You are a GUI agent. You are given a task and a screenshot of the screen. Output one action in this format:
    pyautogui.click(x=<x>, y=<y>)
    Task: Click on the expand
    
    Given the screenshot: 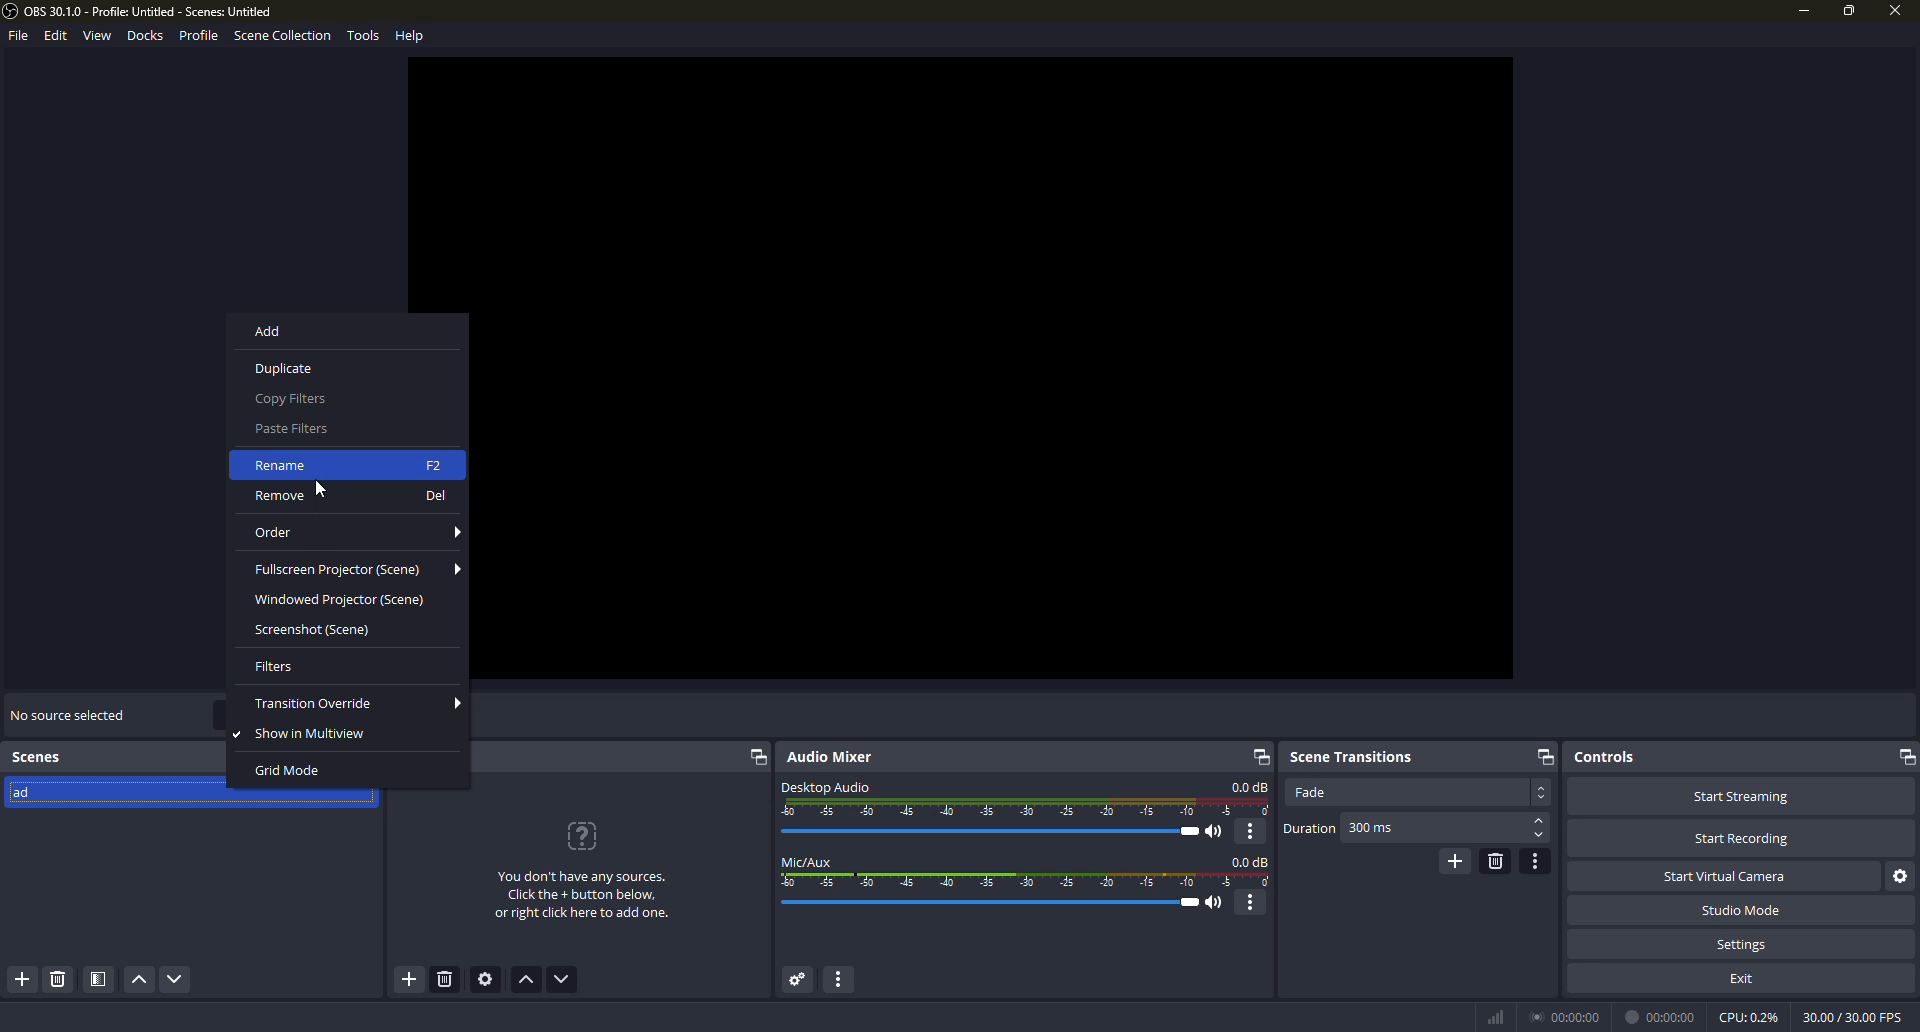 What is the action you would take?
    pyautogui.click(x=1543, y=756)
    